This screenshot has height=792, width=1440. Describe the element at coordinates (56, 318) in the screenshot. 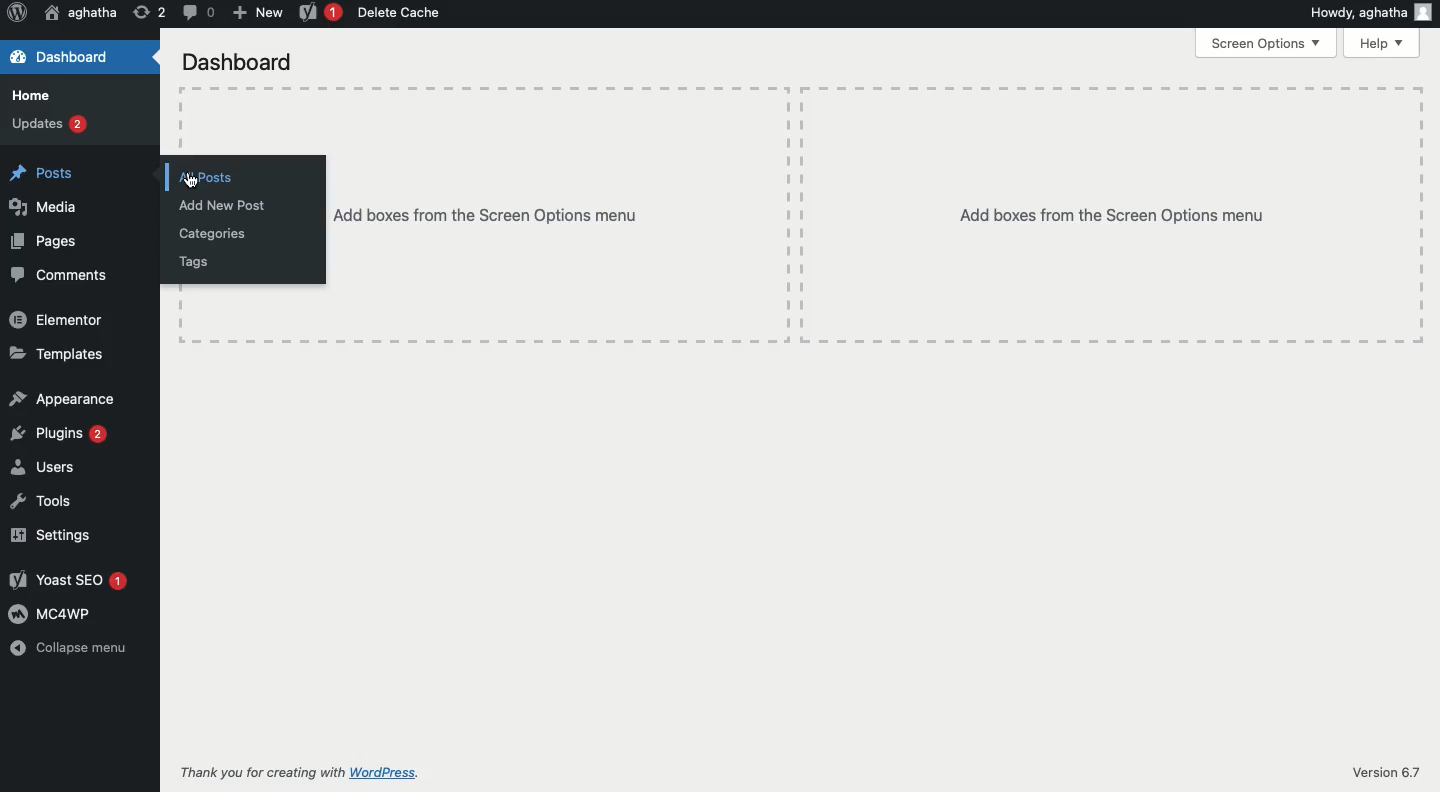

I see `Elementor` at that location.